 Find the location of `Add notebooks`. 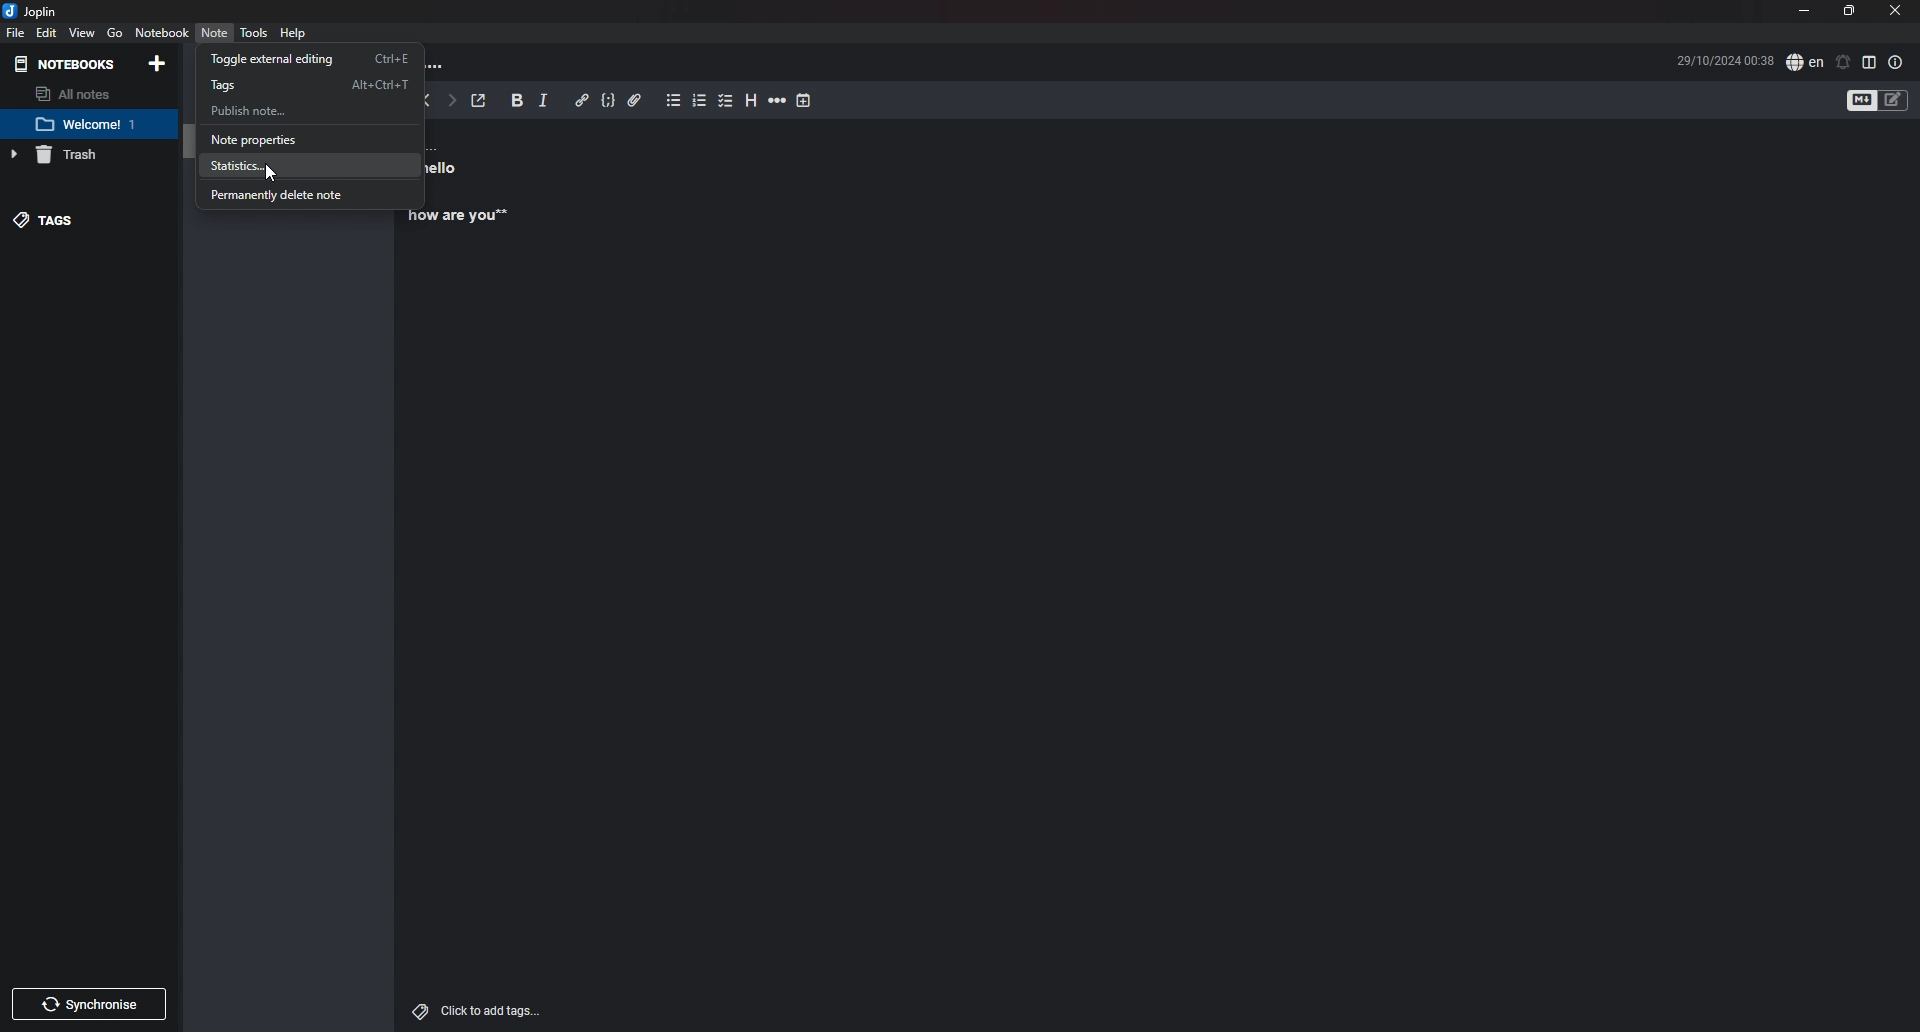

Add notebooks is located at coordinates (155, 65).